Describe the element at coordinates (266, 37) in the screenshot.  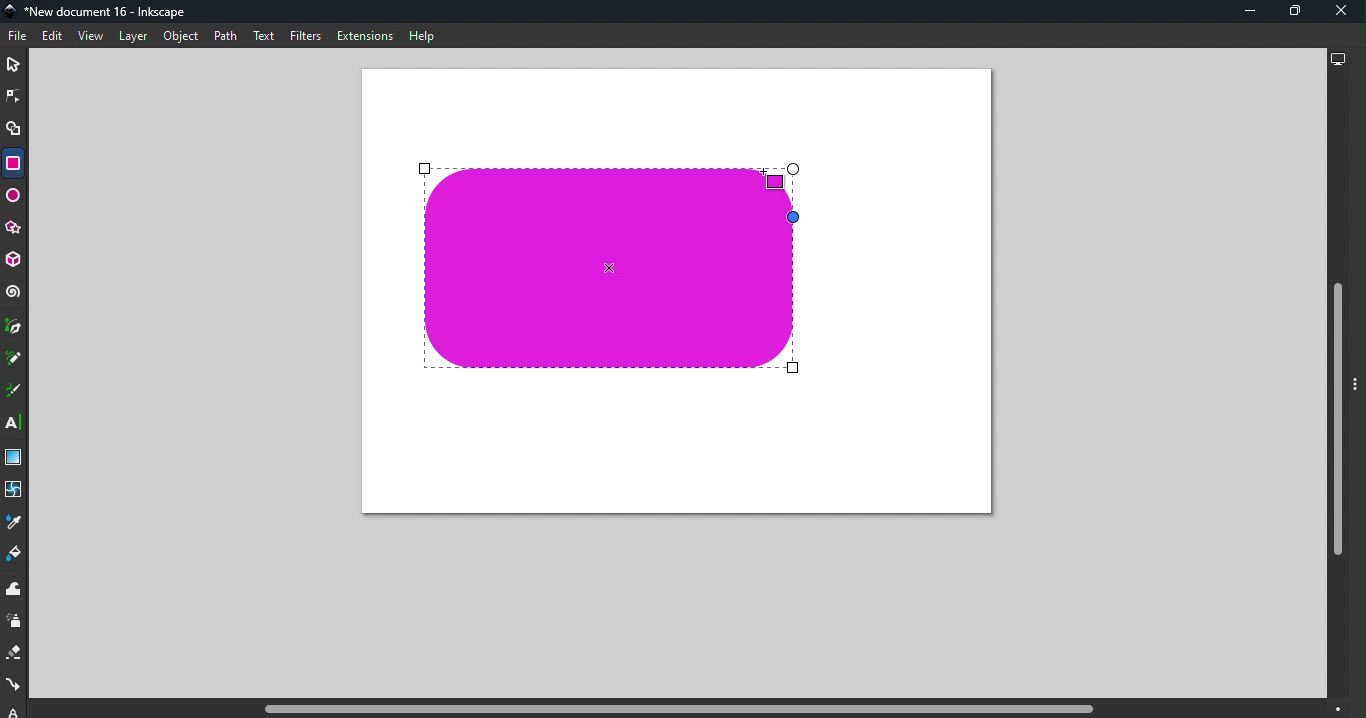
I see `Text` at that location.